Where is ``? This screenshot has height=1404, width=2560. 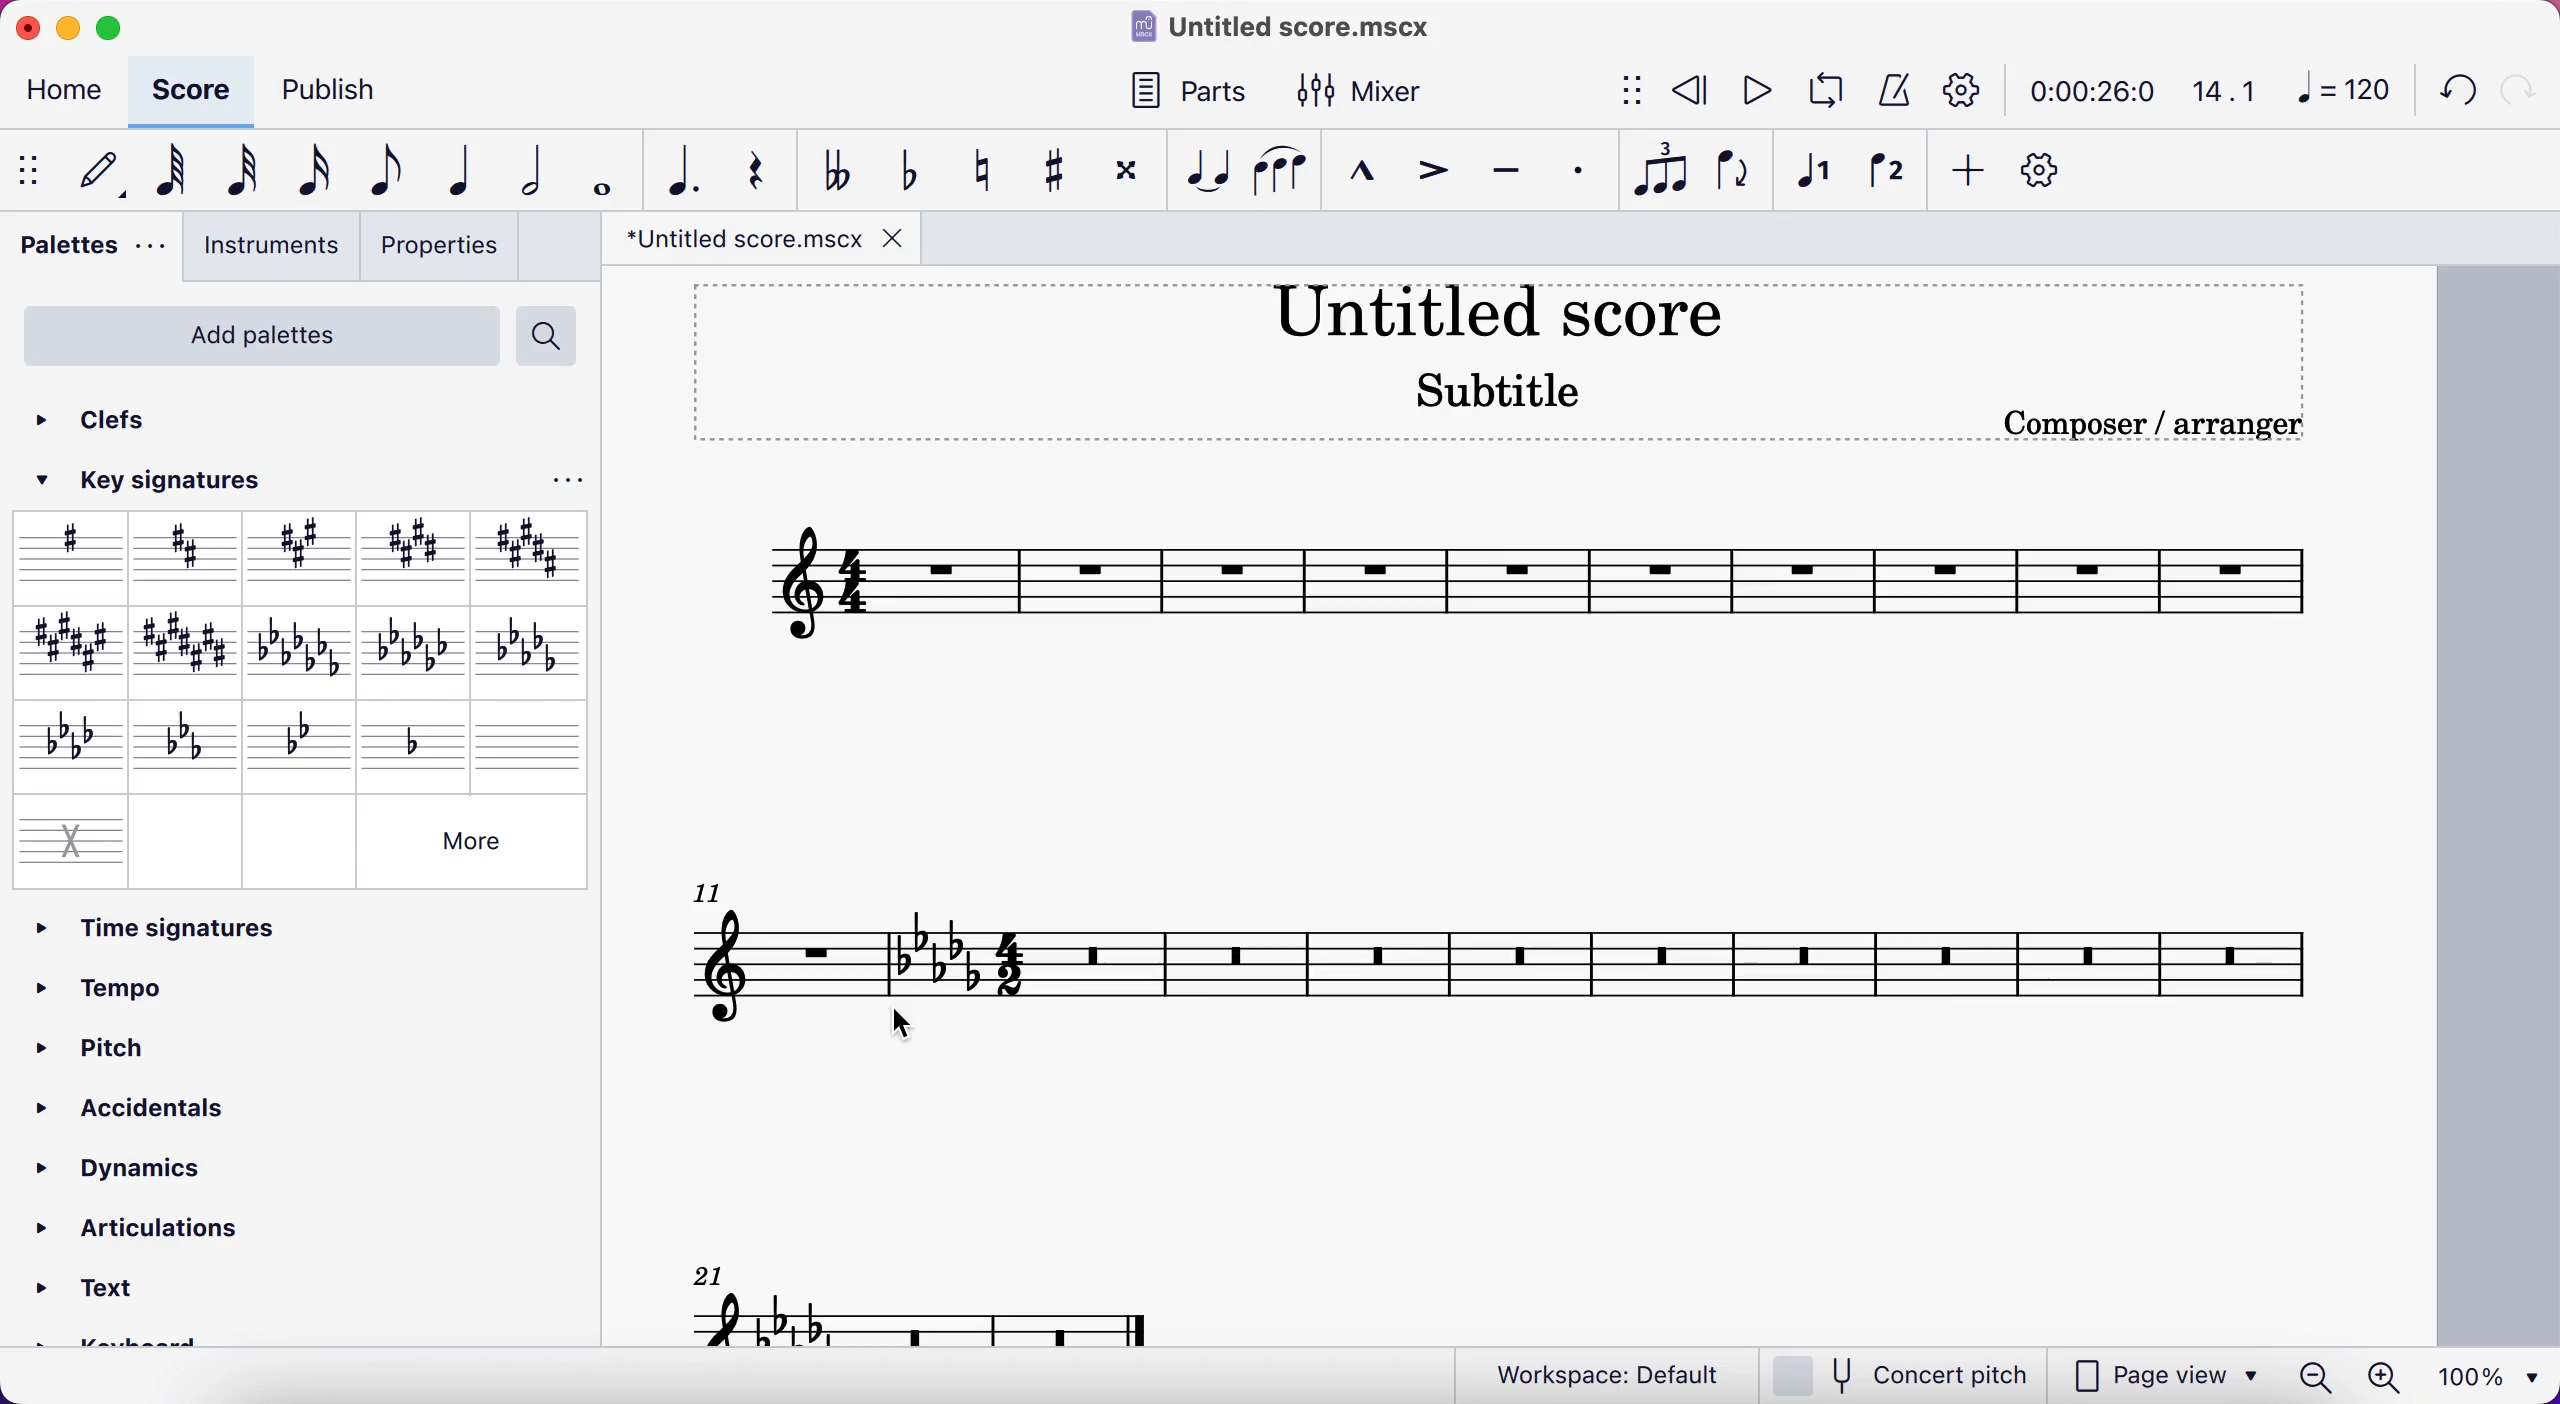
 is located at coordinates (473, 840).